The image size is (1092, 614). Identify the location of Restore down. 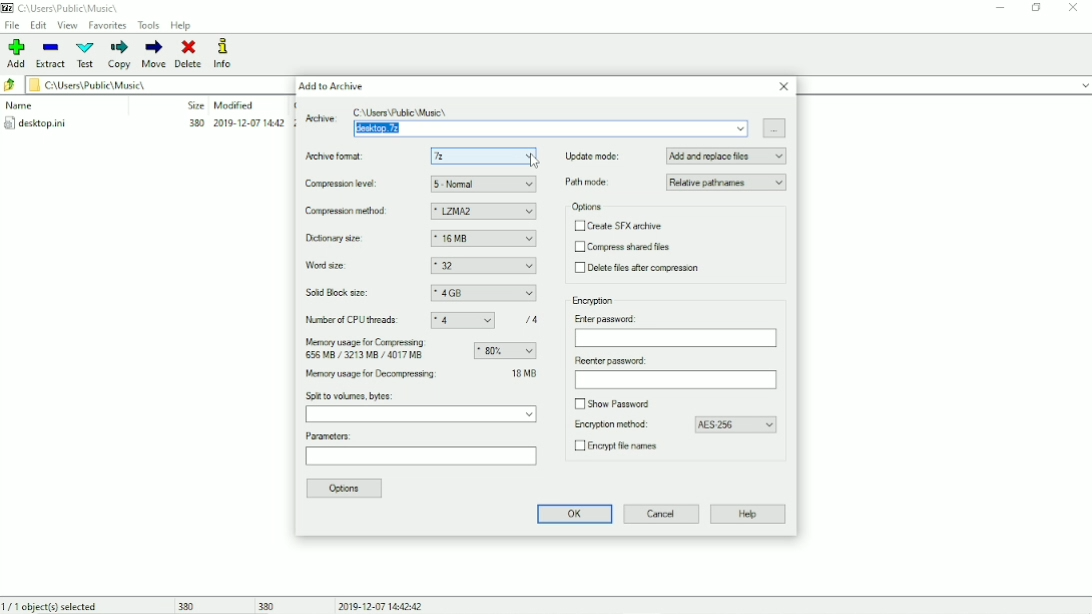
(1038, 7).